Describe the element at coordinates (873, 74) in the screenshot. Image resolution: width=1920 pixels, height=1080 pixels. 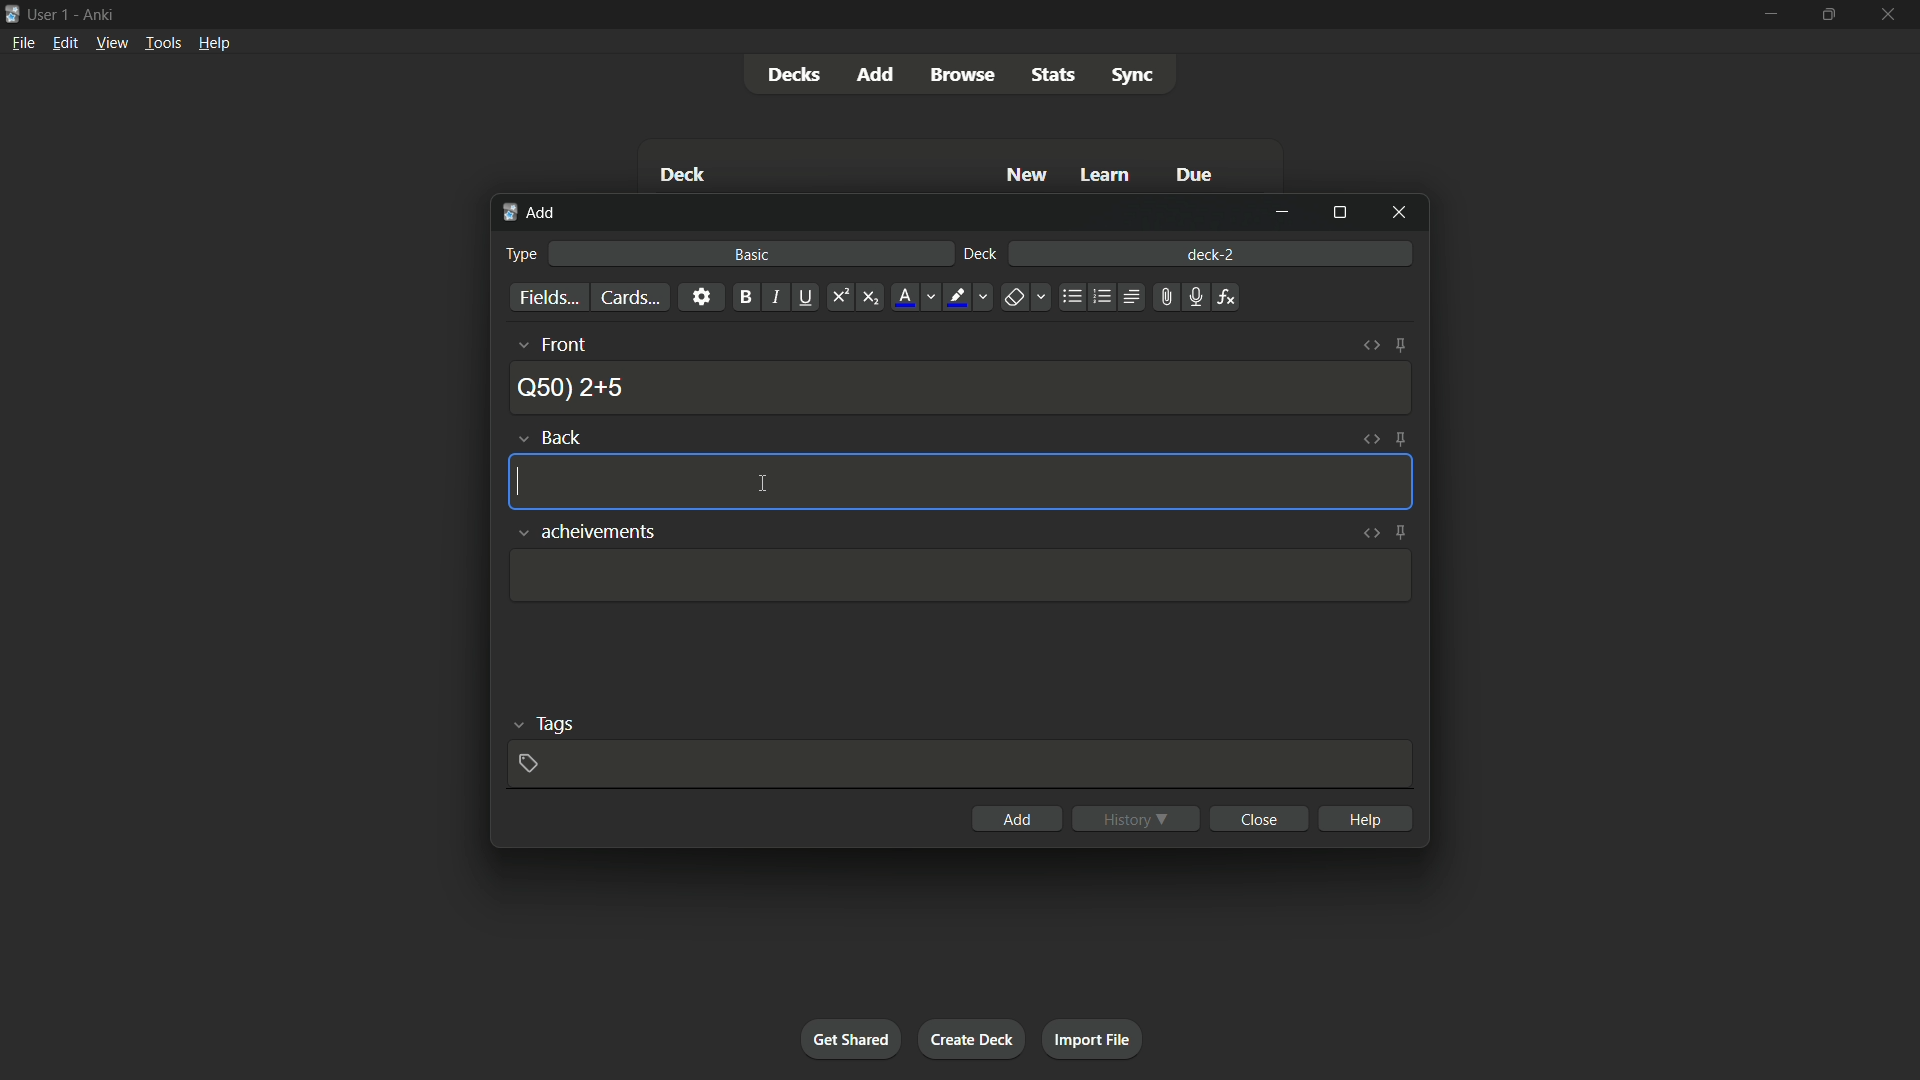
I see `add` at that location.